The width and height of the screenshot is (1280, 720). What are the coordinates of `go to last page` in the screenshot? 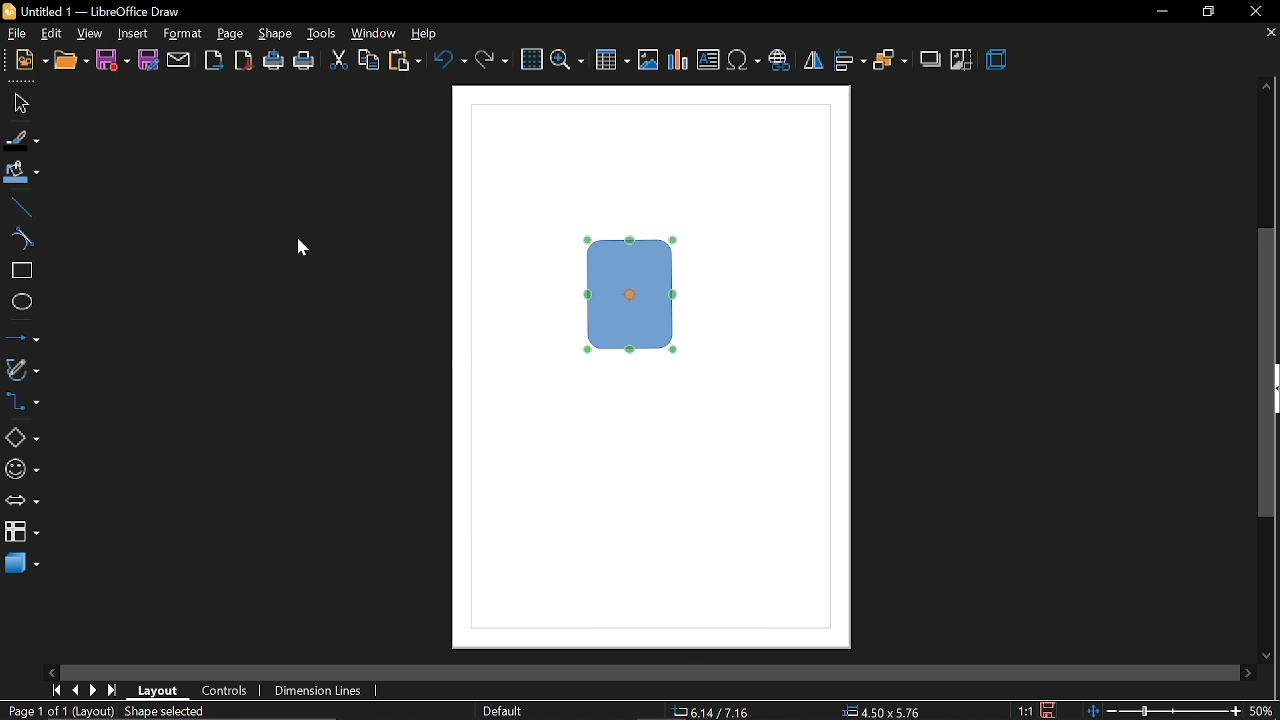 It's located at (114, 691).